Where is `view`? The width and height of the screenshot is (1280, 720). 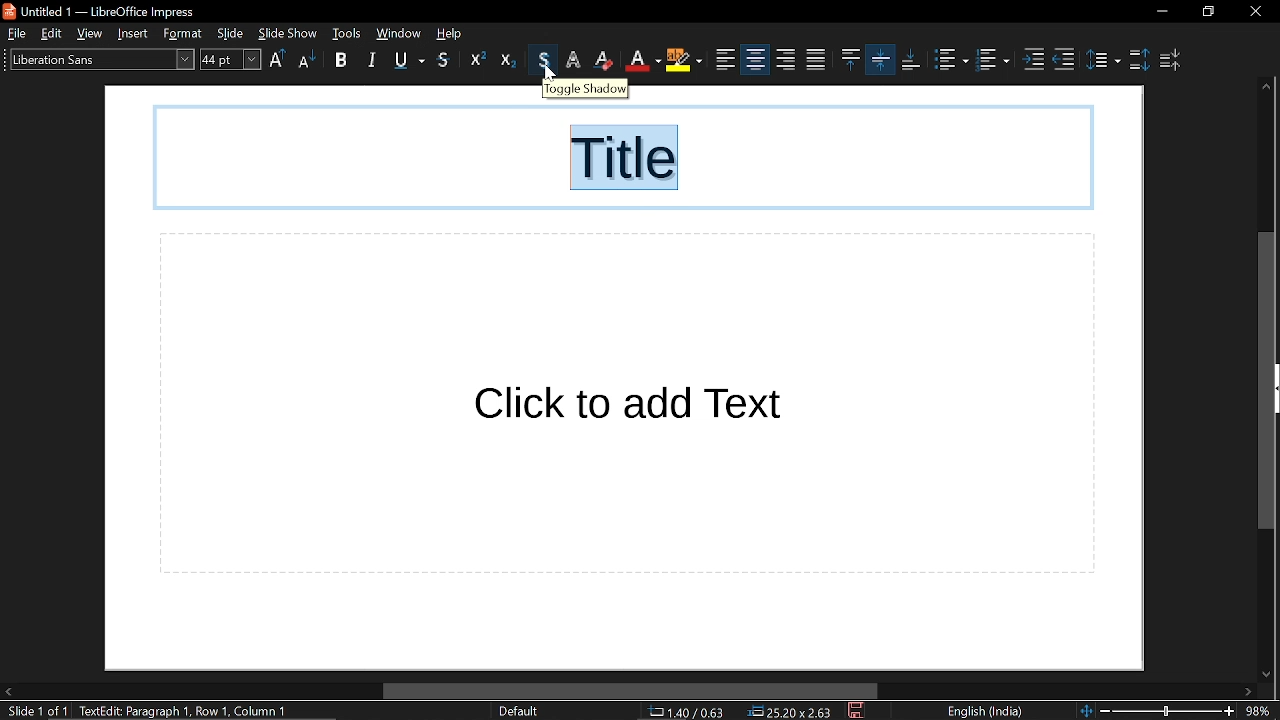 view is located at coordinates (94, 34).